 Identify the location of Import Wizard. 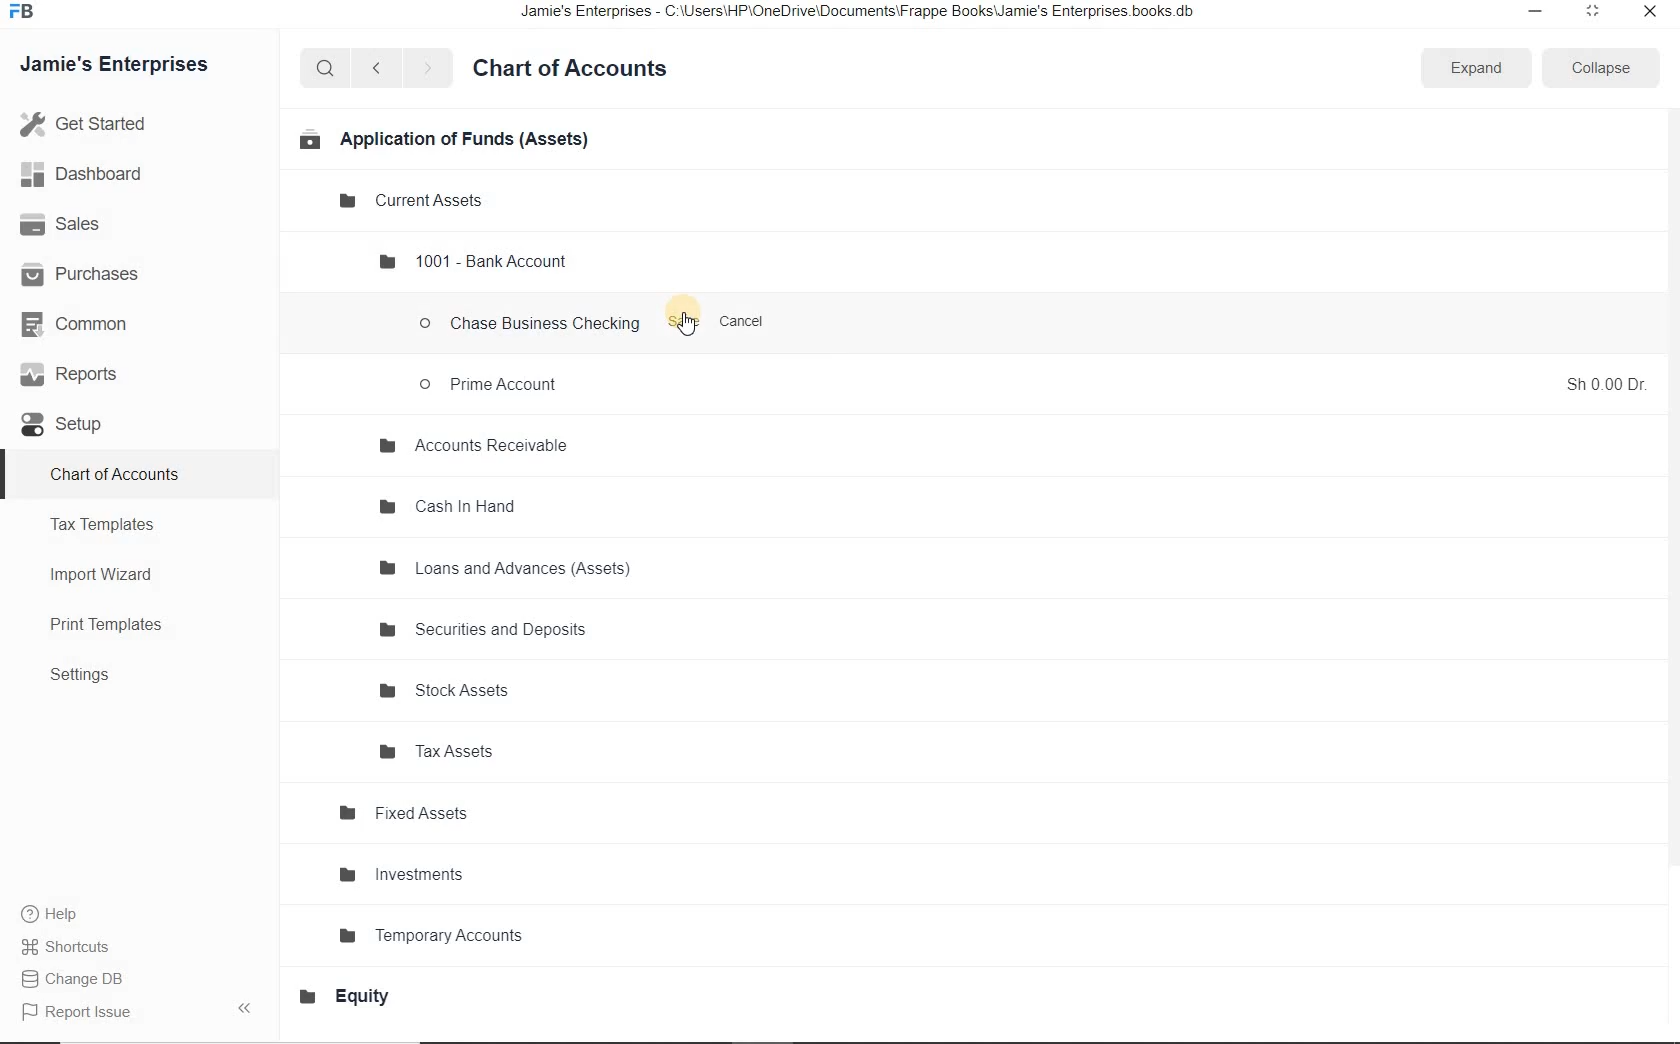
(111, 573).